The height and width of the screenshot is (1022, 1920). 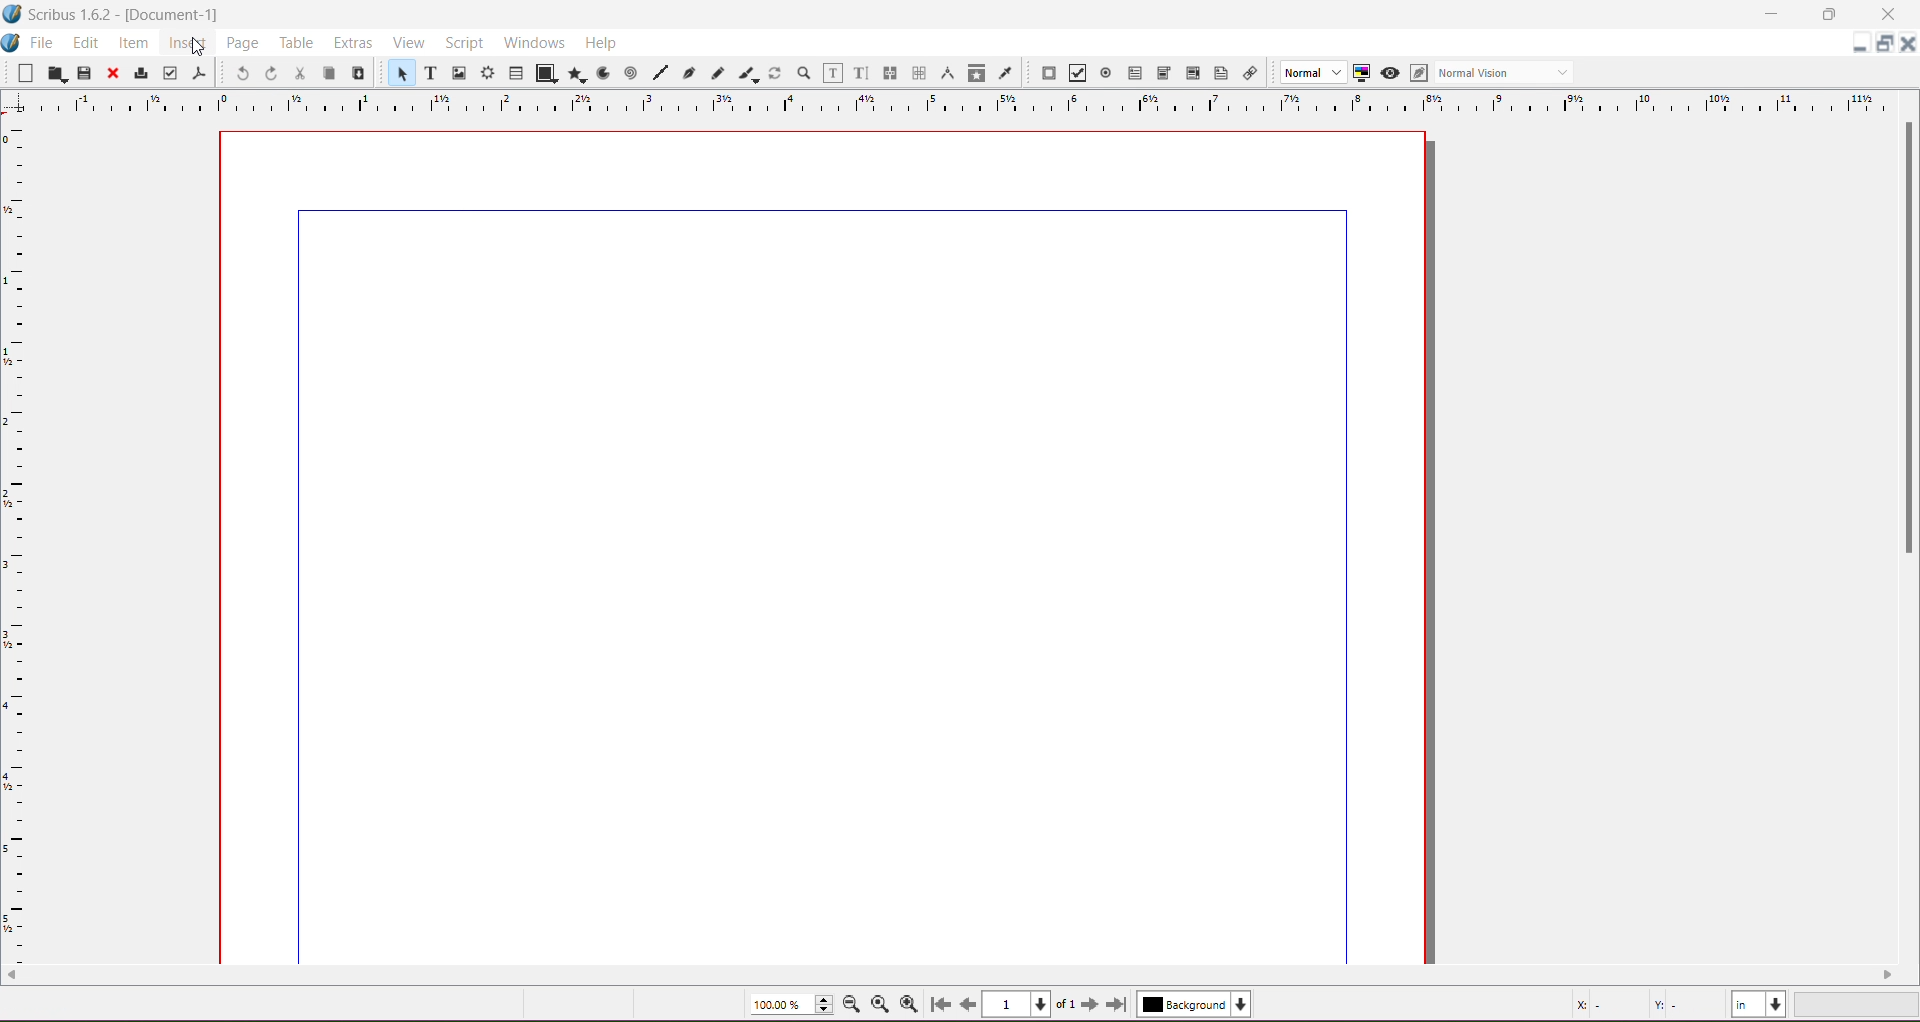 I want to click on Paste, so click(x=358, y=71).